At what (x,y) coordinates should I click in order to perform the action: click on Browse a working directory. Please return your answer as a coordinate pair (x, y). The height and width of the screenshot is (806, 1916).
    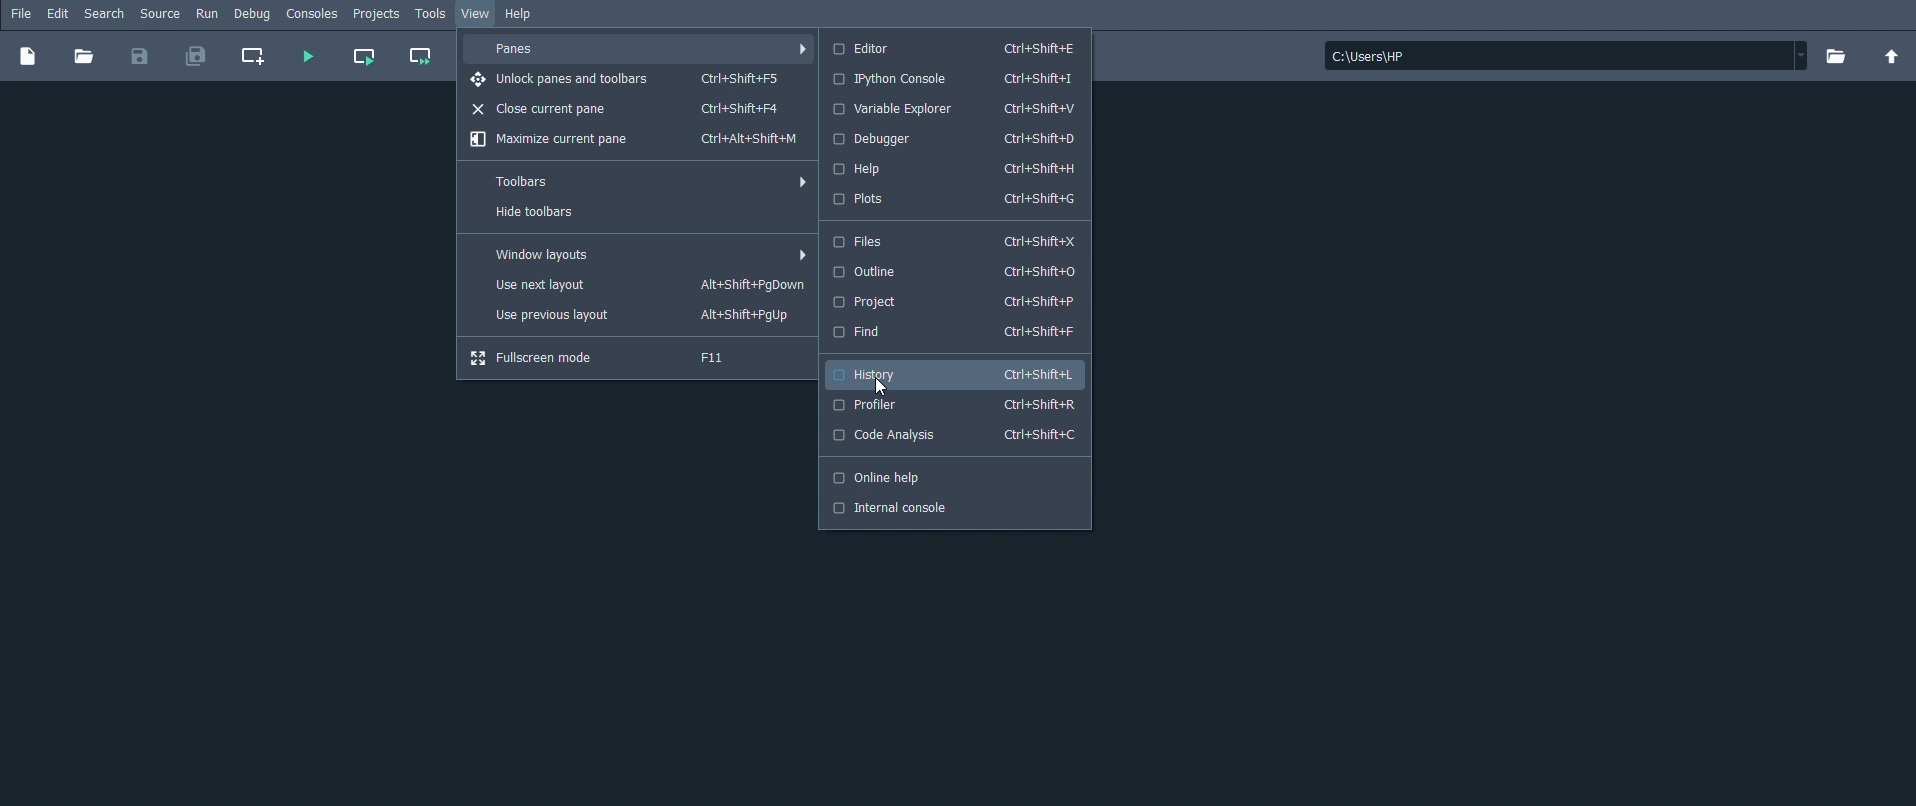
    Looking at the image, I should click on (1835, 56).